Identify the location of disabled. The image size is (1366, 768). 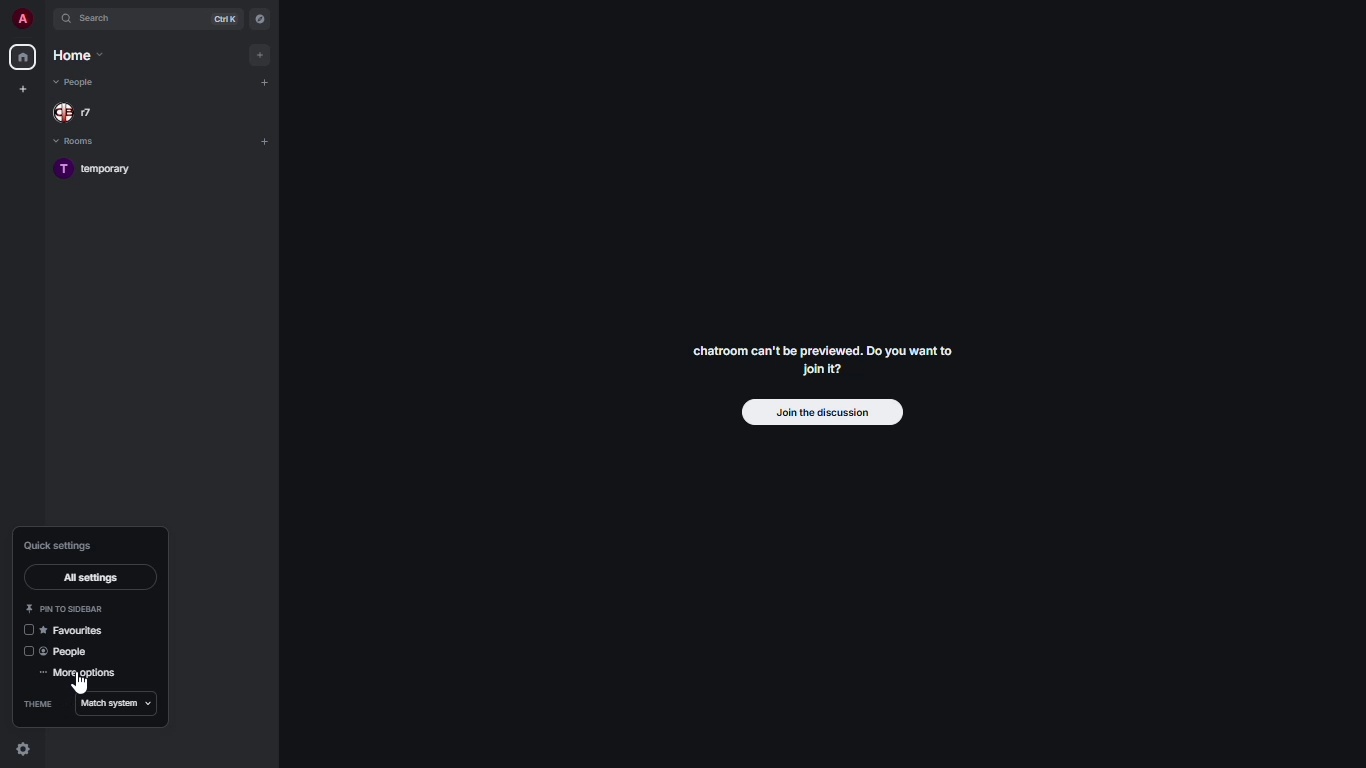
(24, 653).